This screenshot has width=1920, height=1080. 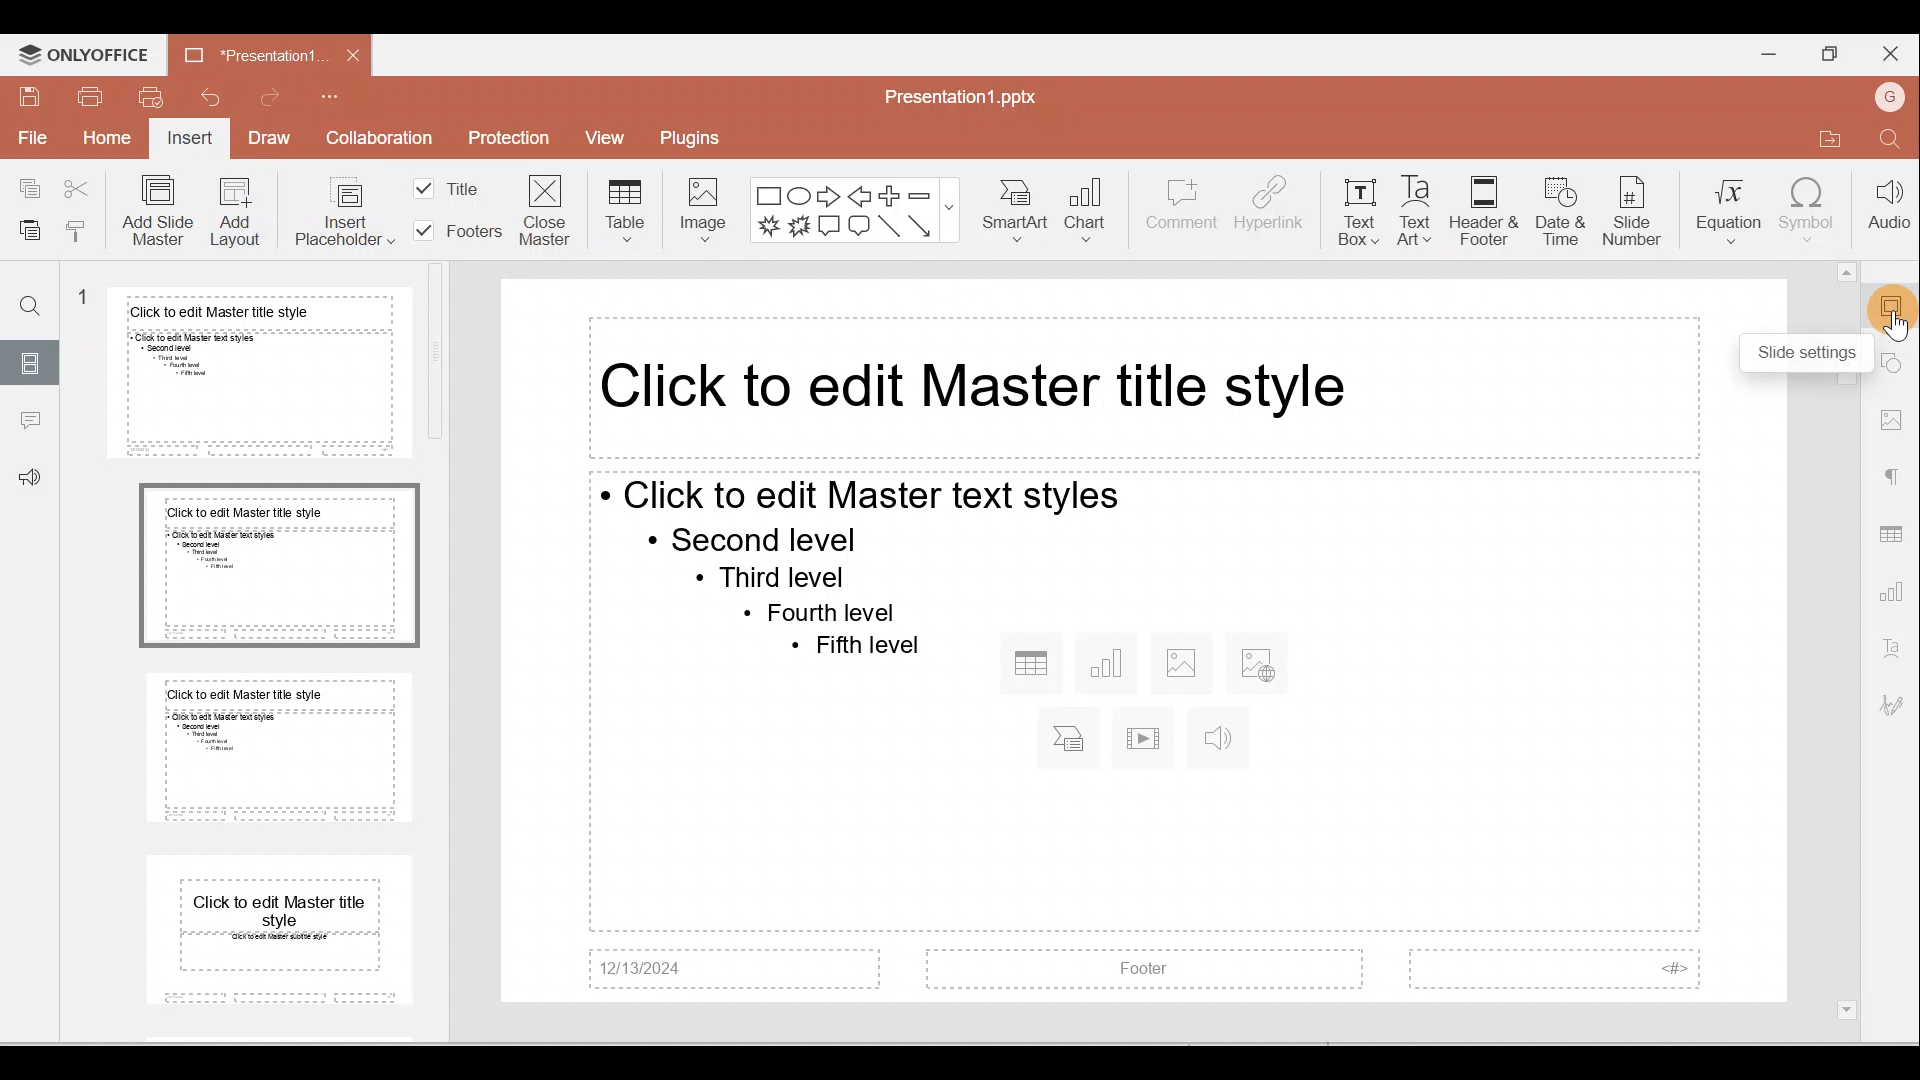 What do you see at coordinates (1270, 209) in the screenshot?
I see `Hyperlink` at bounding box center [1270, 209].